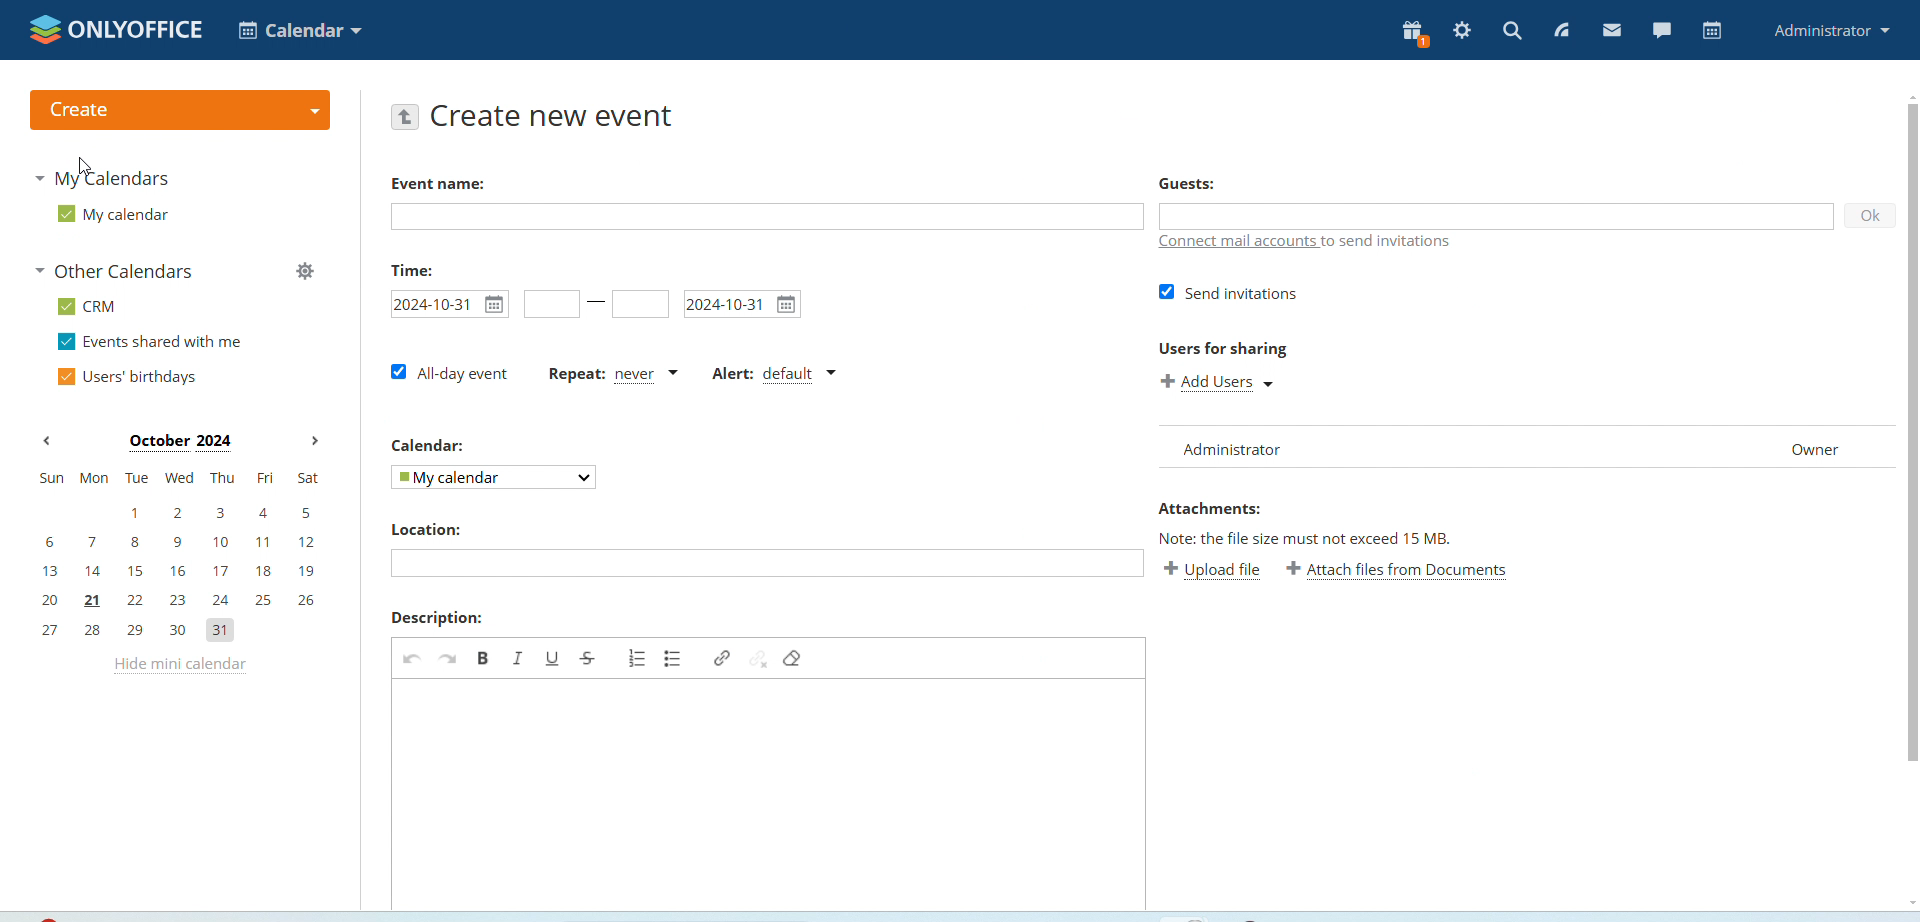 This screenshot has height=922, width=1920. I want to click on strikethrough, so click(590, 659).